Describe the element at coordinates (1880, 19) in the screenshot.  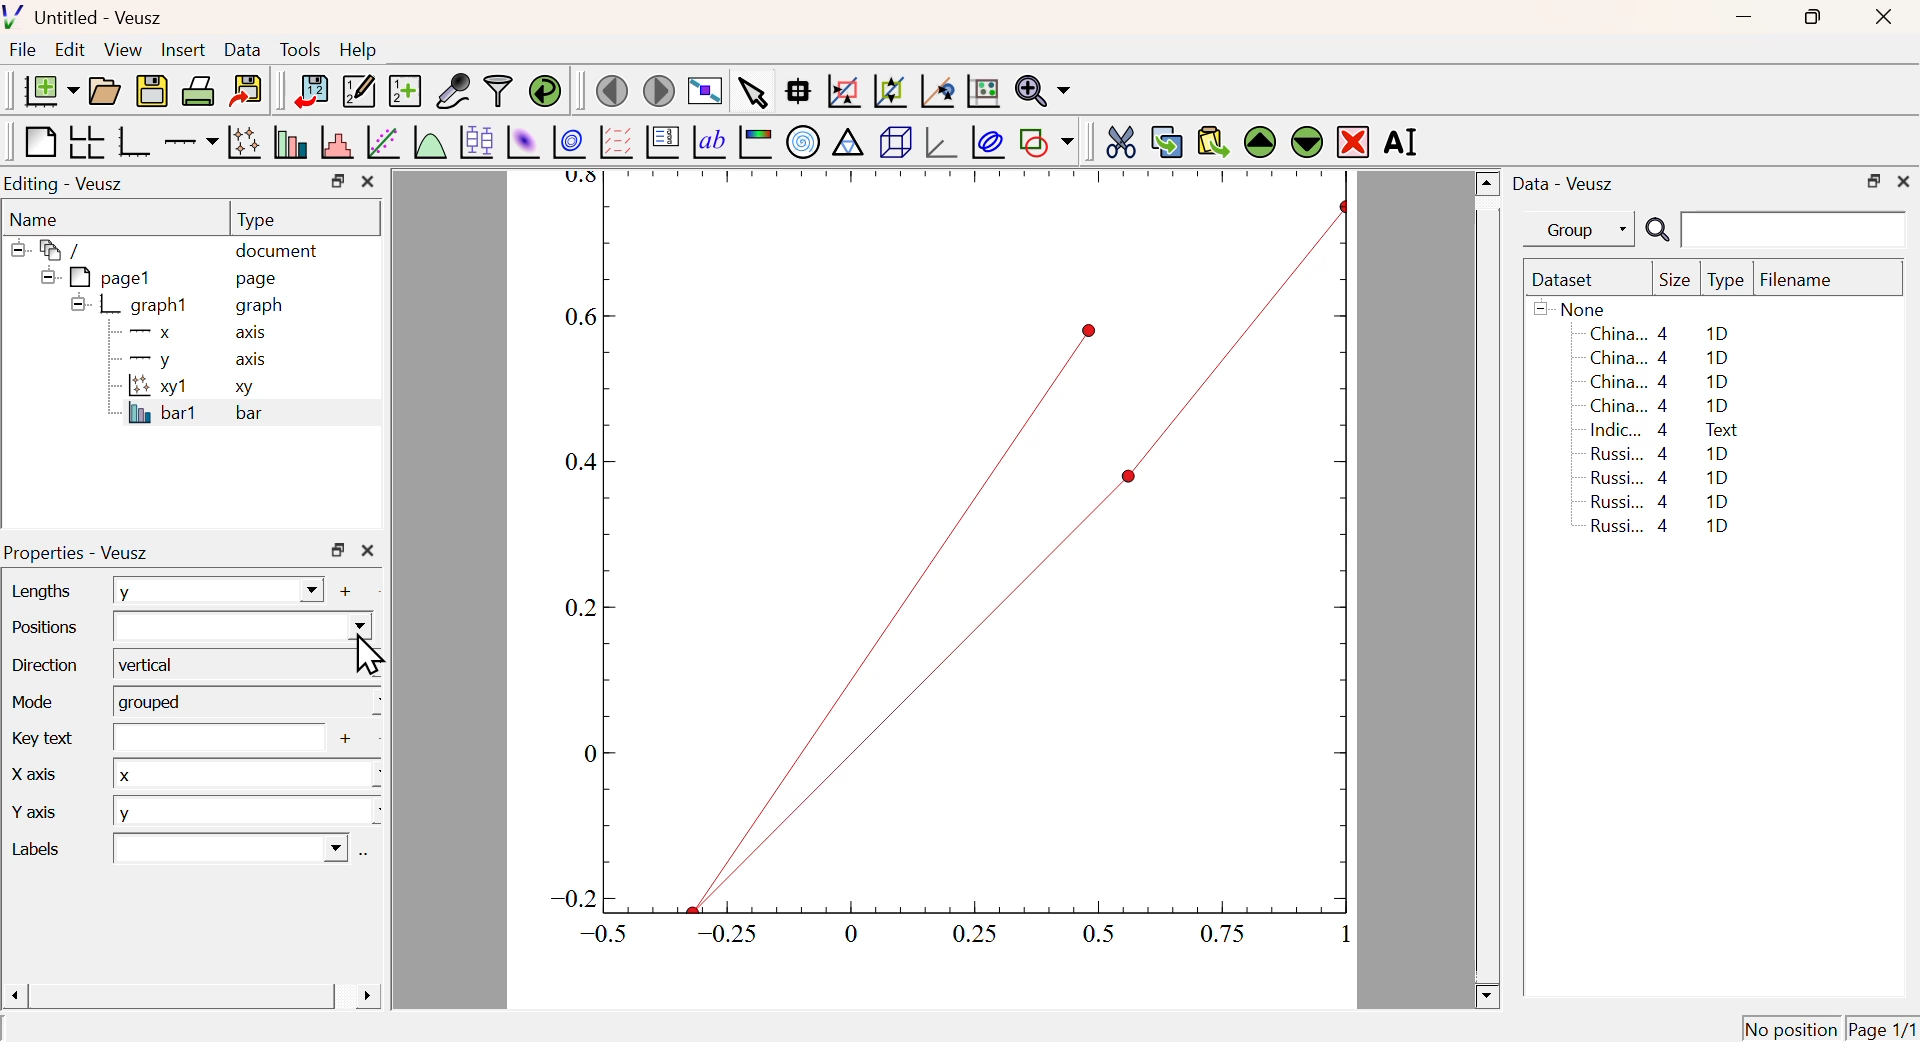
I see `Close` at that location.